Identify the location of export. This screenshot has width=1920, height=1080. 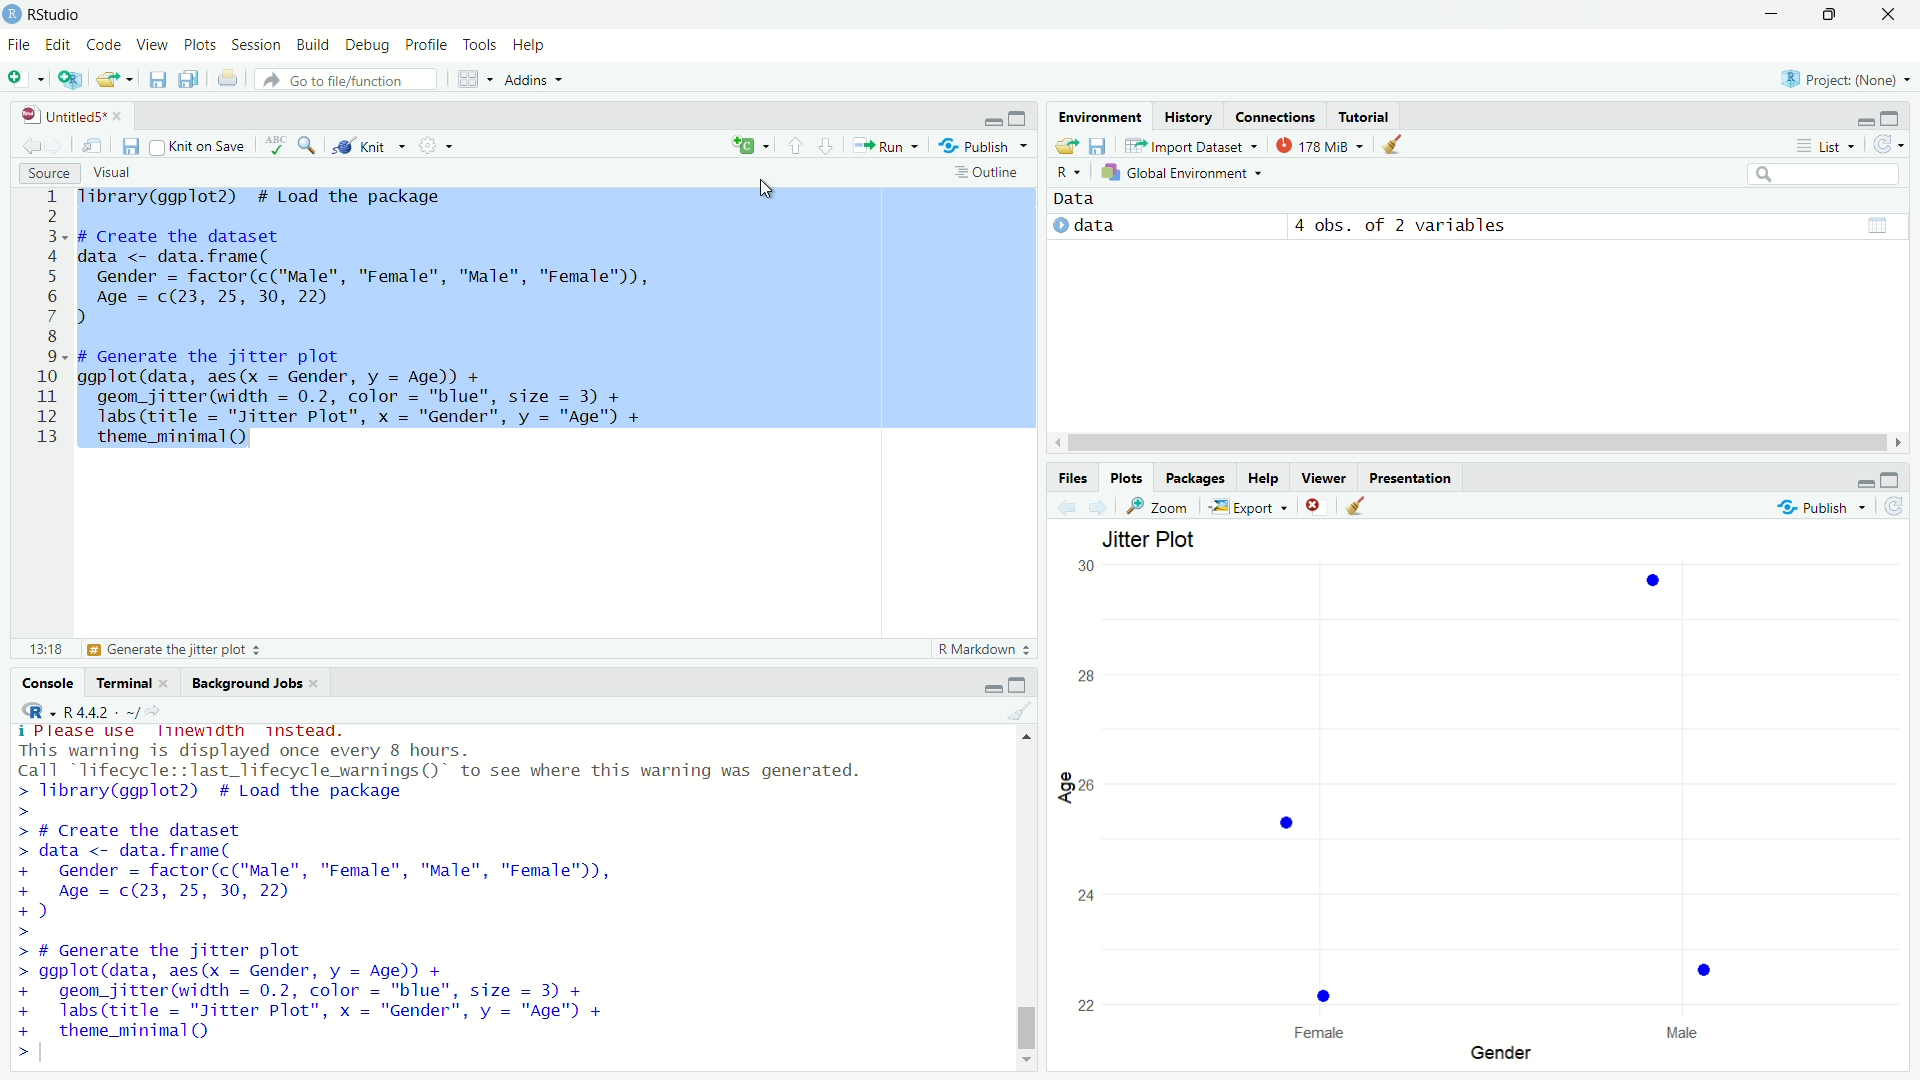
(1252, 508).